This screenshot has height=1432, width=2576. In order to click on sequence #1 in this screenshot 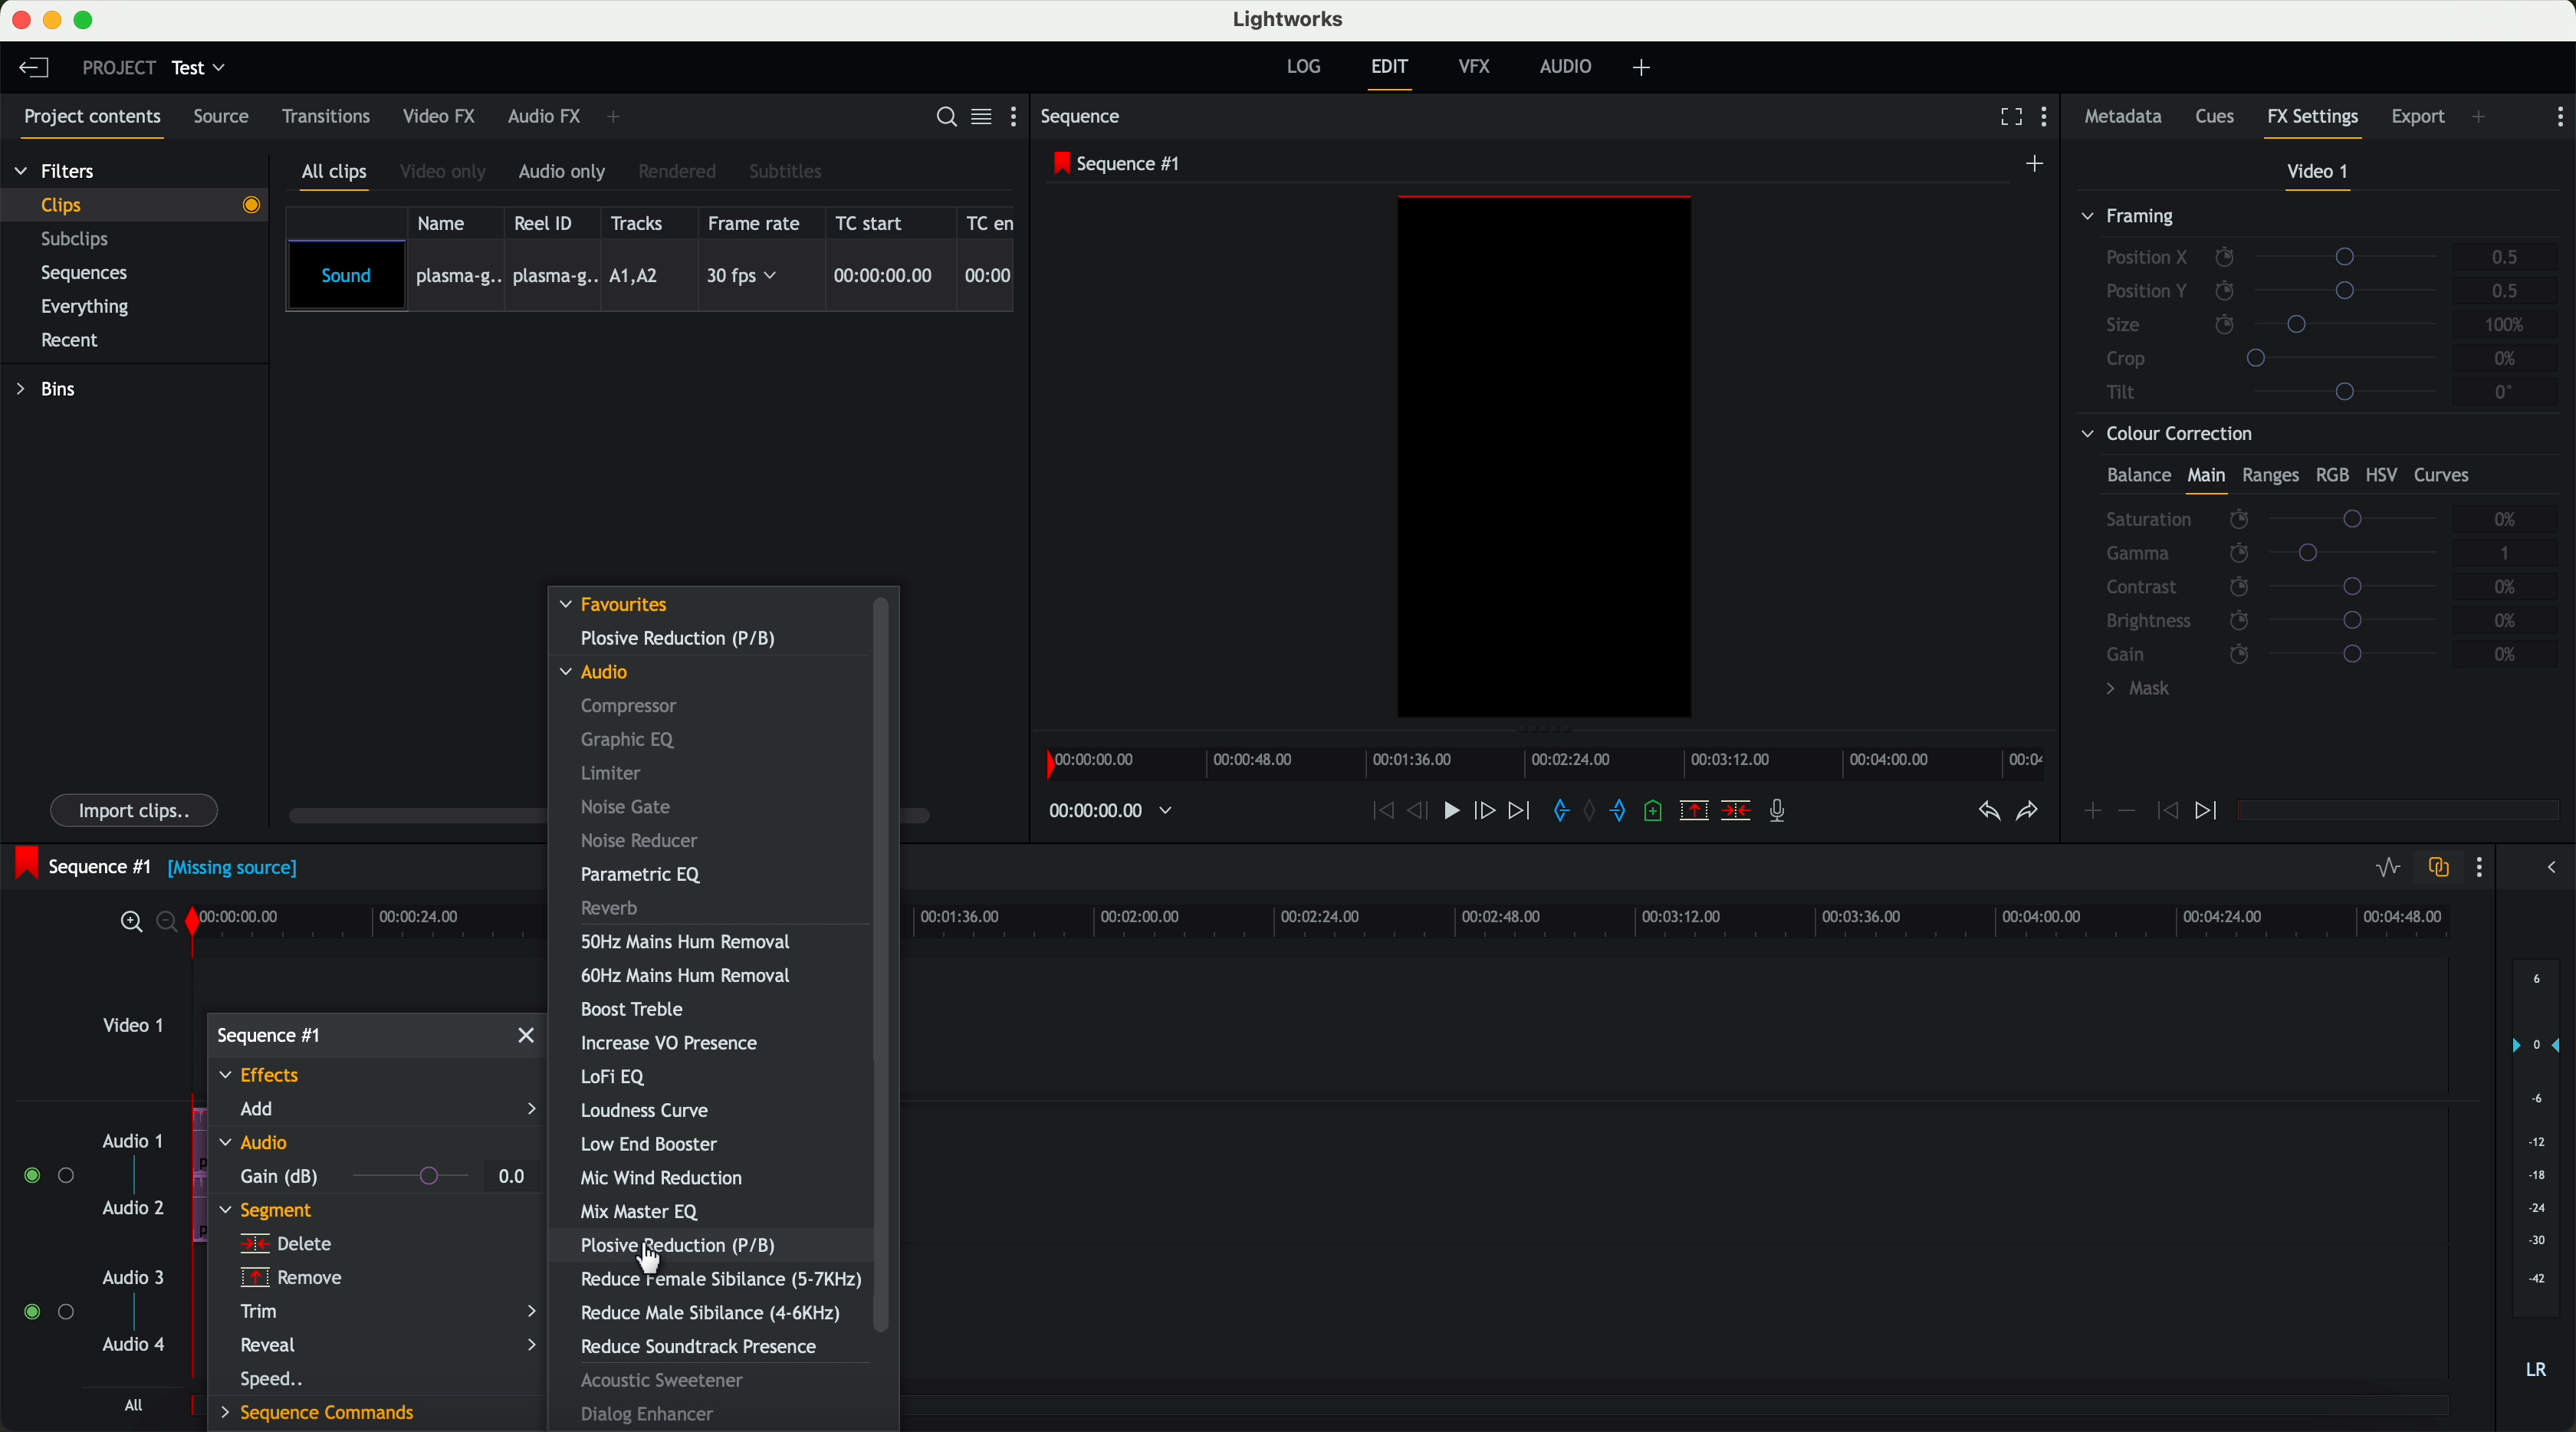, I will do `click(1120, 165)`.